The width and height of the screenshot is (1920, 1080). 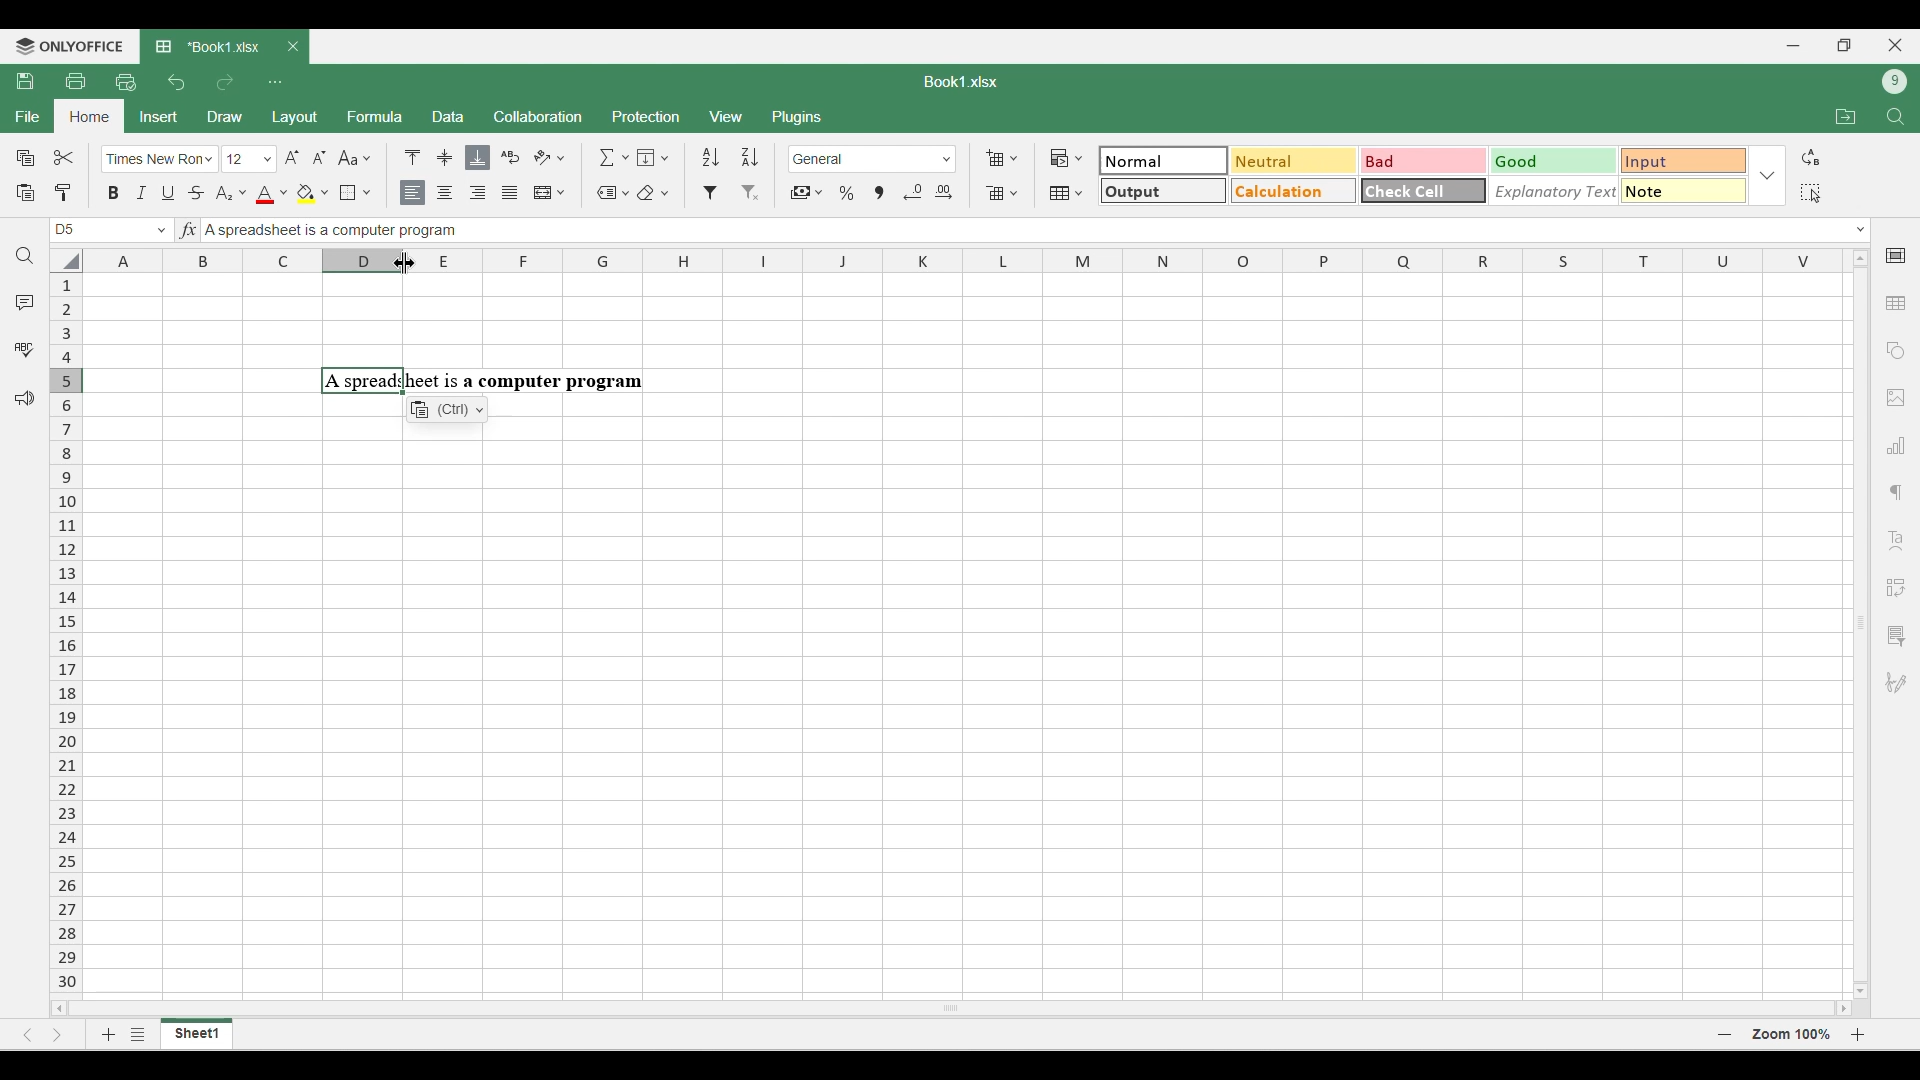 I want to click on Text setting options, so click(x=447, y=409).